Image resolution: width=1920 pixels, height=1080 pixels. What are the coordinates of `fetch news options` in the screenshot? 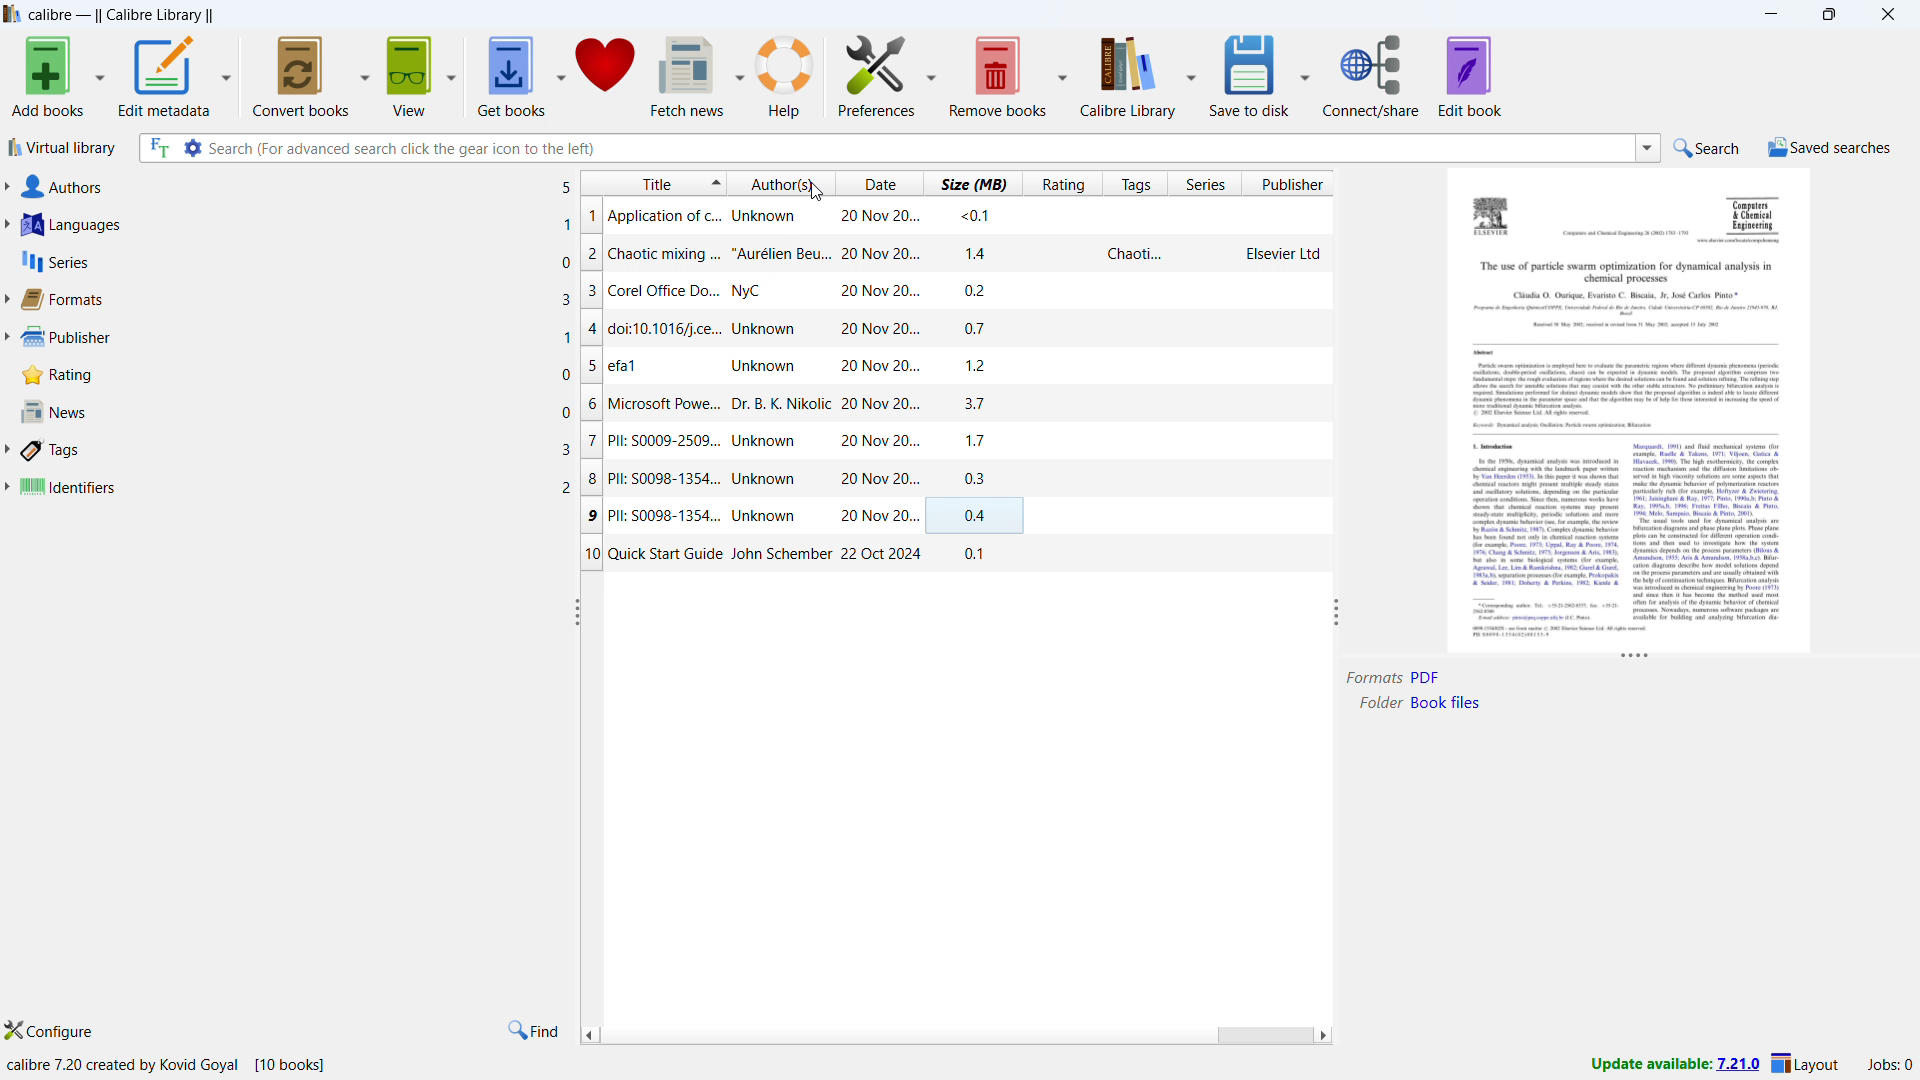 It's located at (739, 73).